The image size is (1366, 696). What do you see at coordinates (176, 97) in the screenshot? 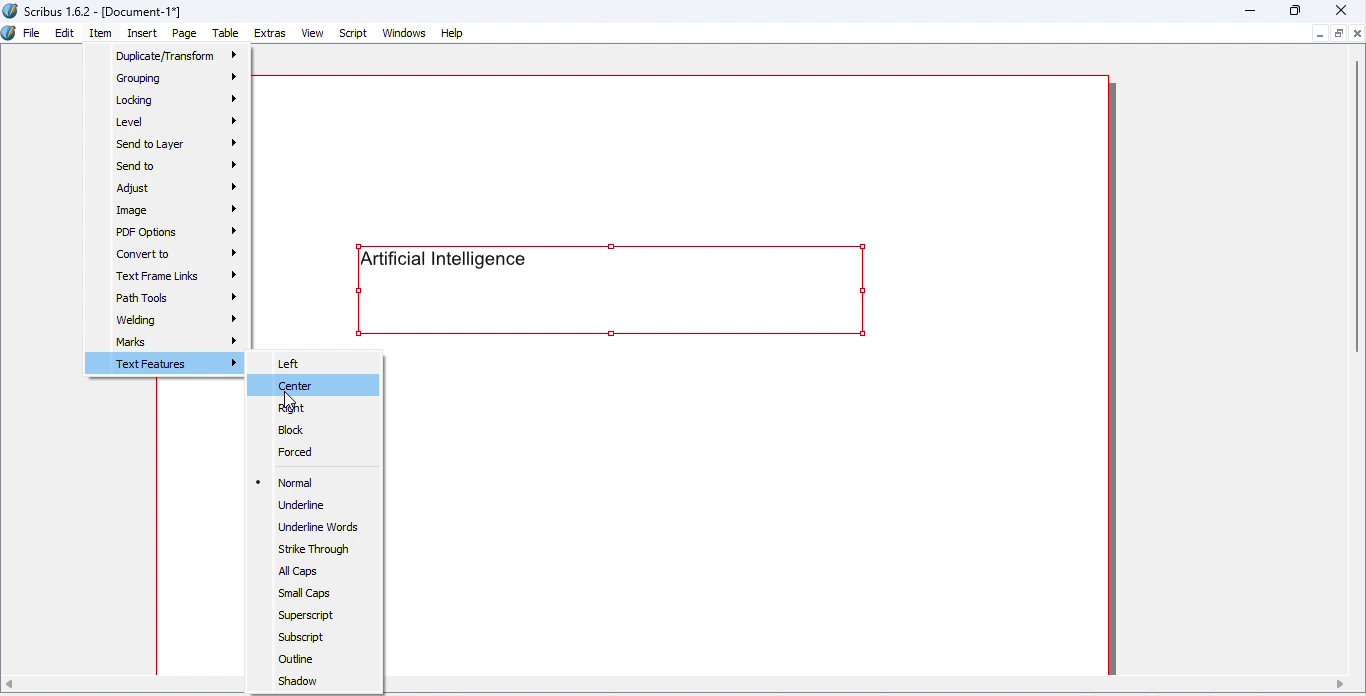
I see `Locking` at bounding box center [176, 97].